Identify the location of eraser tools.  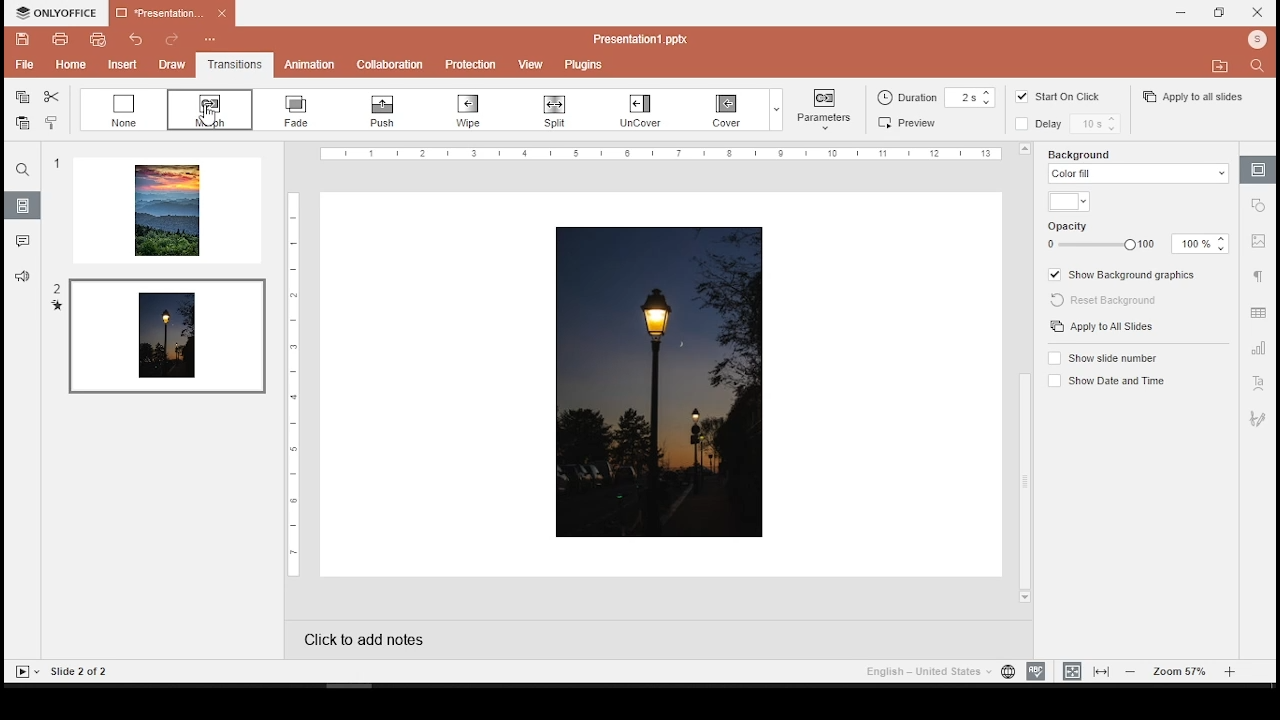
(389, 111).